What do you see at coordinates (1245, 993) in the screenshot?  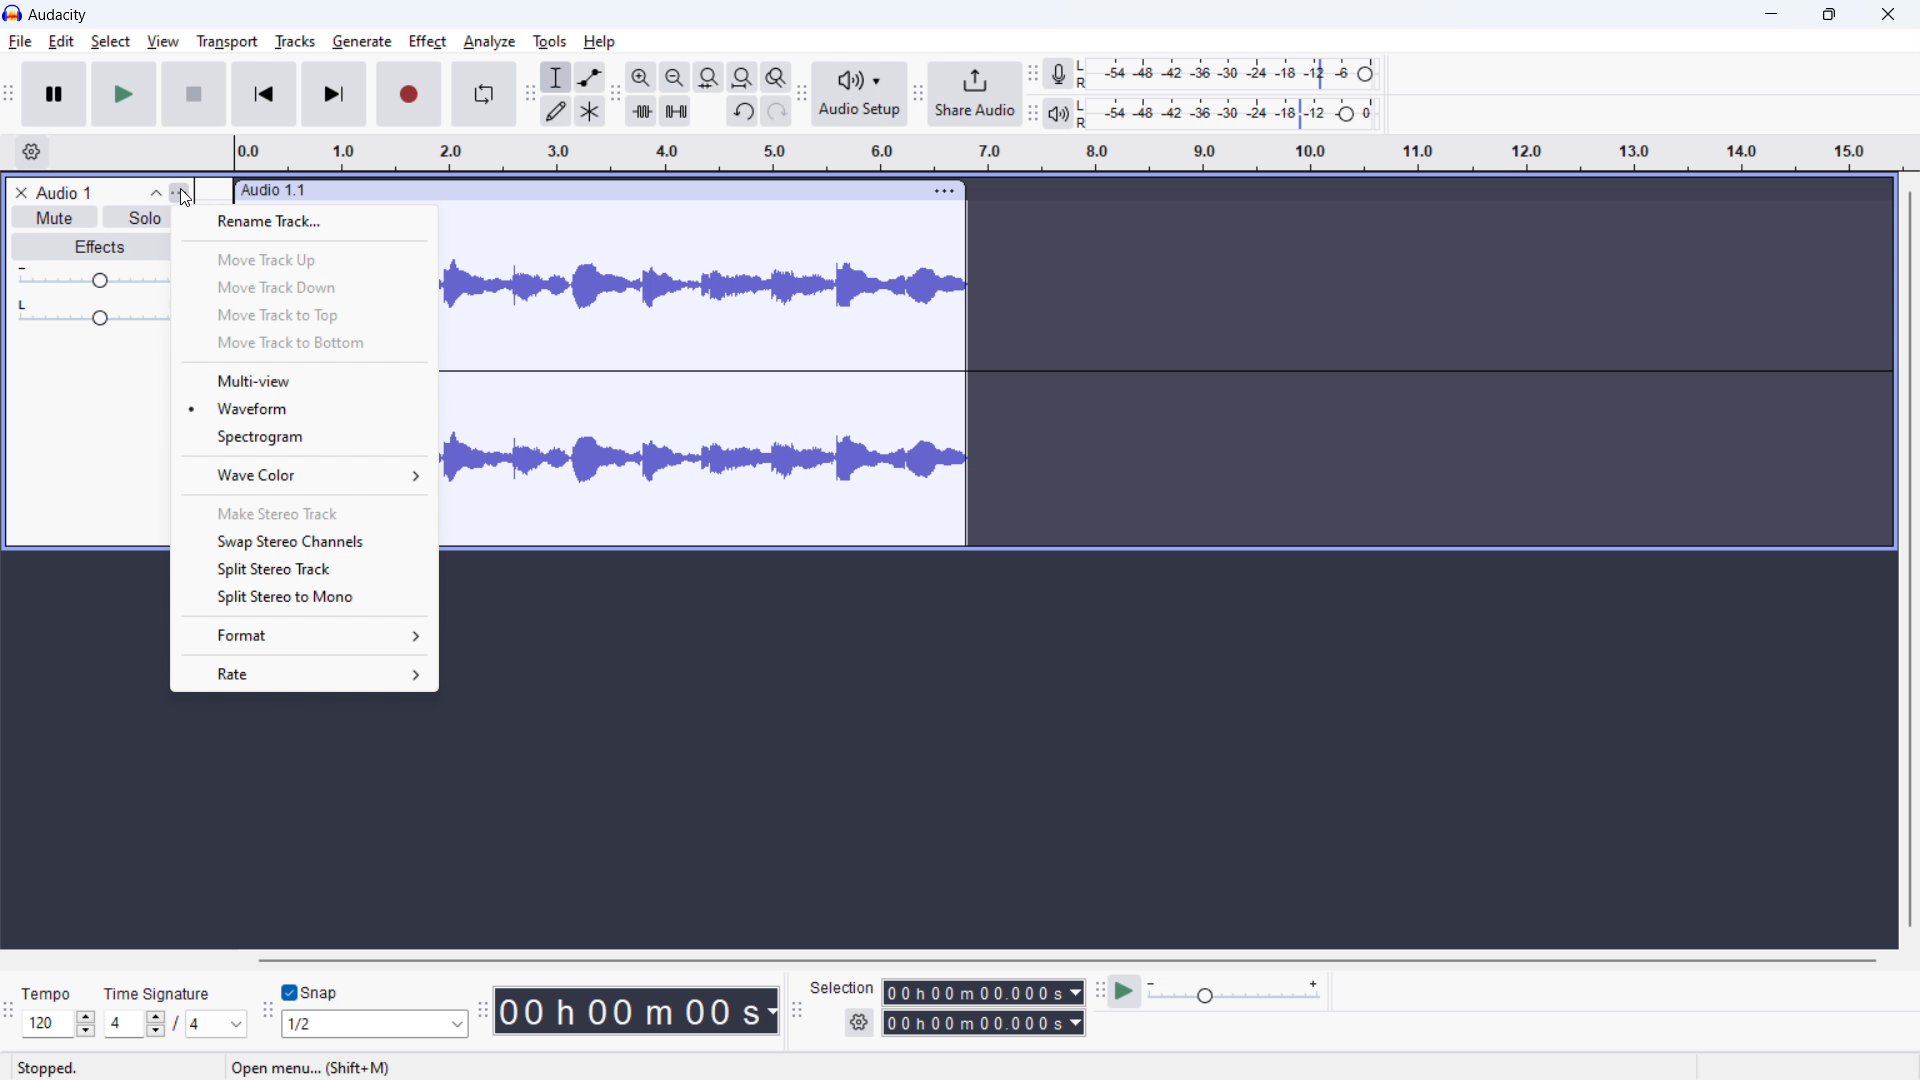 I see `playback speed` at bounding box center [1245, 993].